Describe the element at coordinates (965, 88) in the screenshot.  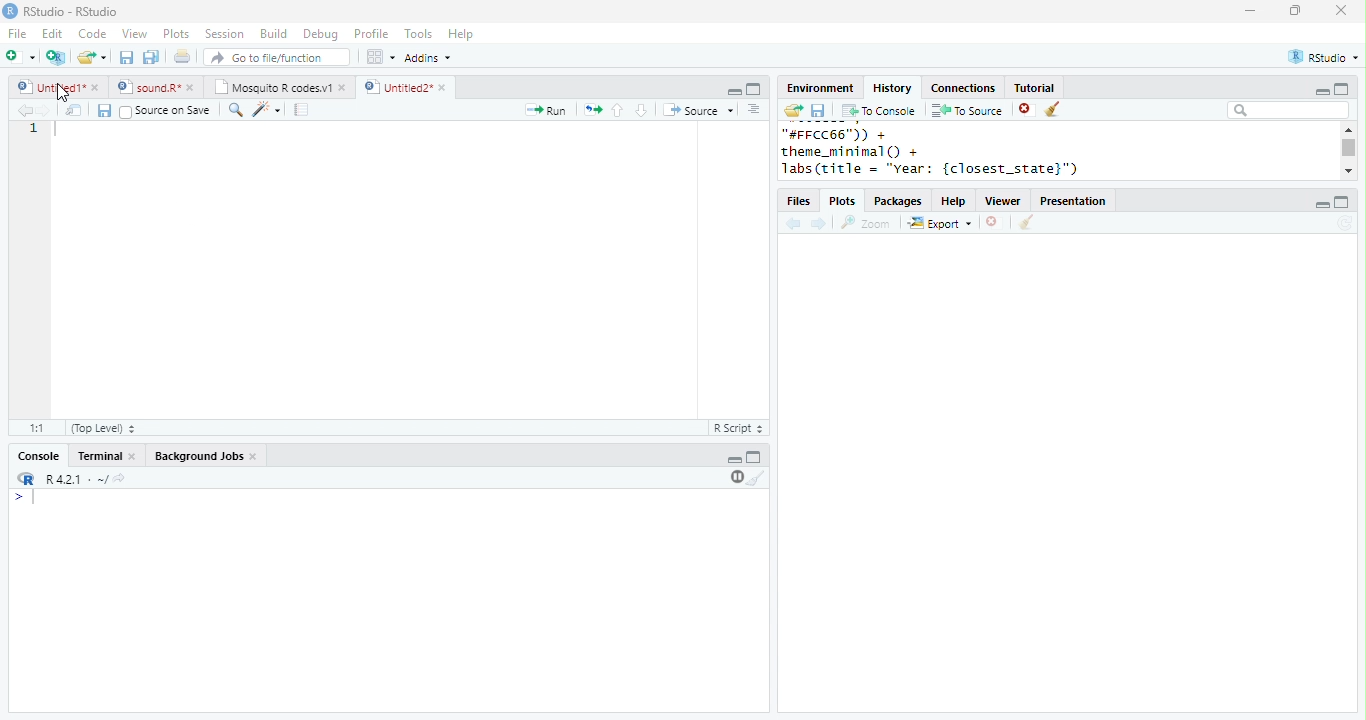
I see `Connections` at that location.